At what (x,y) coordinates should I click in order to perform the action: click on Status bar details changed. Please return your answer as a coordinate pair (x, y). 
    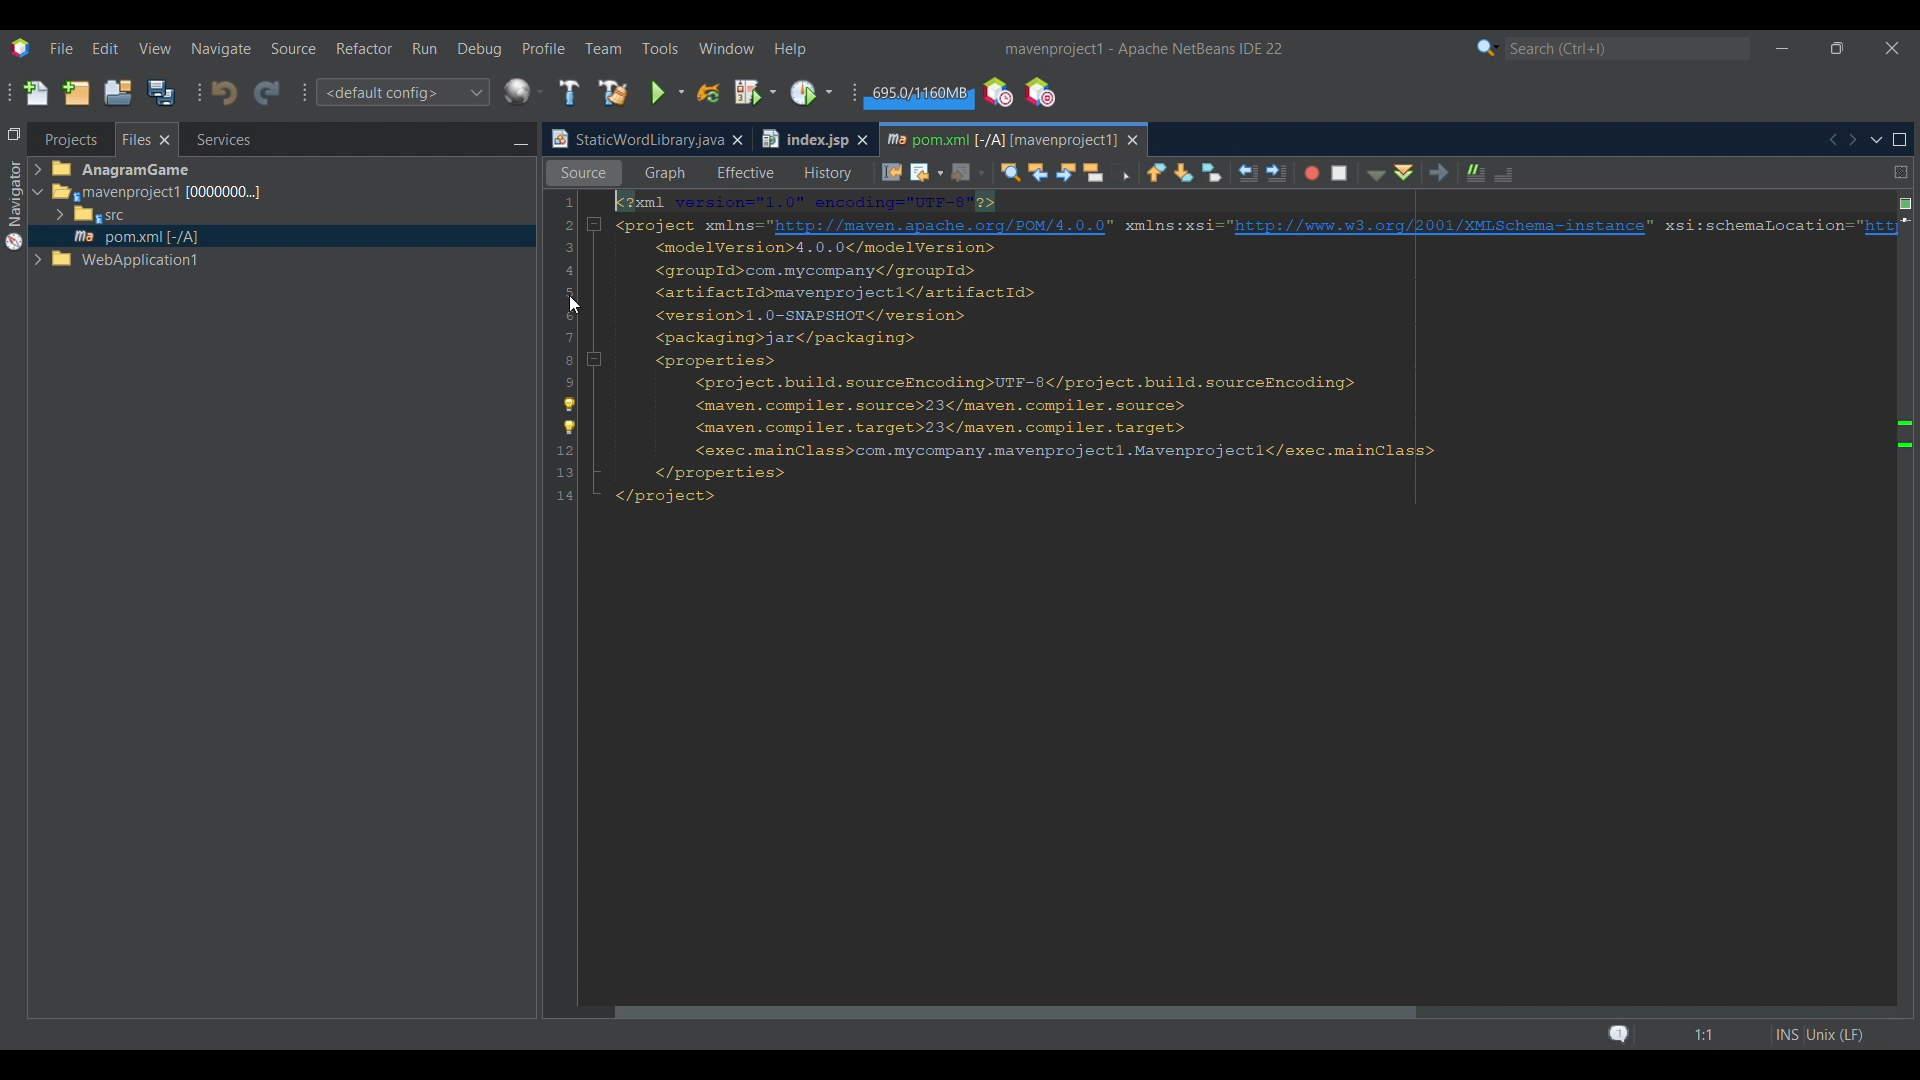
    Looking at the image, I should click on (1735, 1035).